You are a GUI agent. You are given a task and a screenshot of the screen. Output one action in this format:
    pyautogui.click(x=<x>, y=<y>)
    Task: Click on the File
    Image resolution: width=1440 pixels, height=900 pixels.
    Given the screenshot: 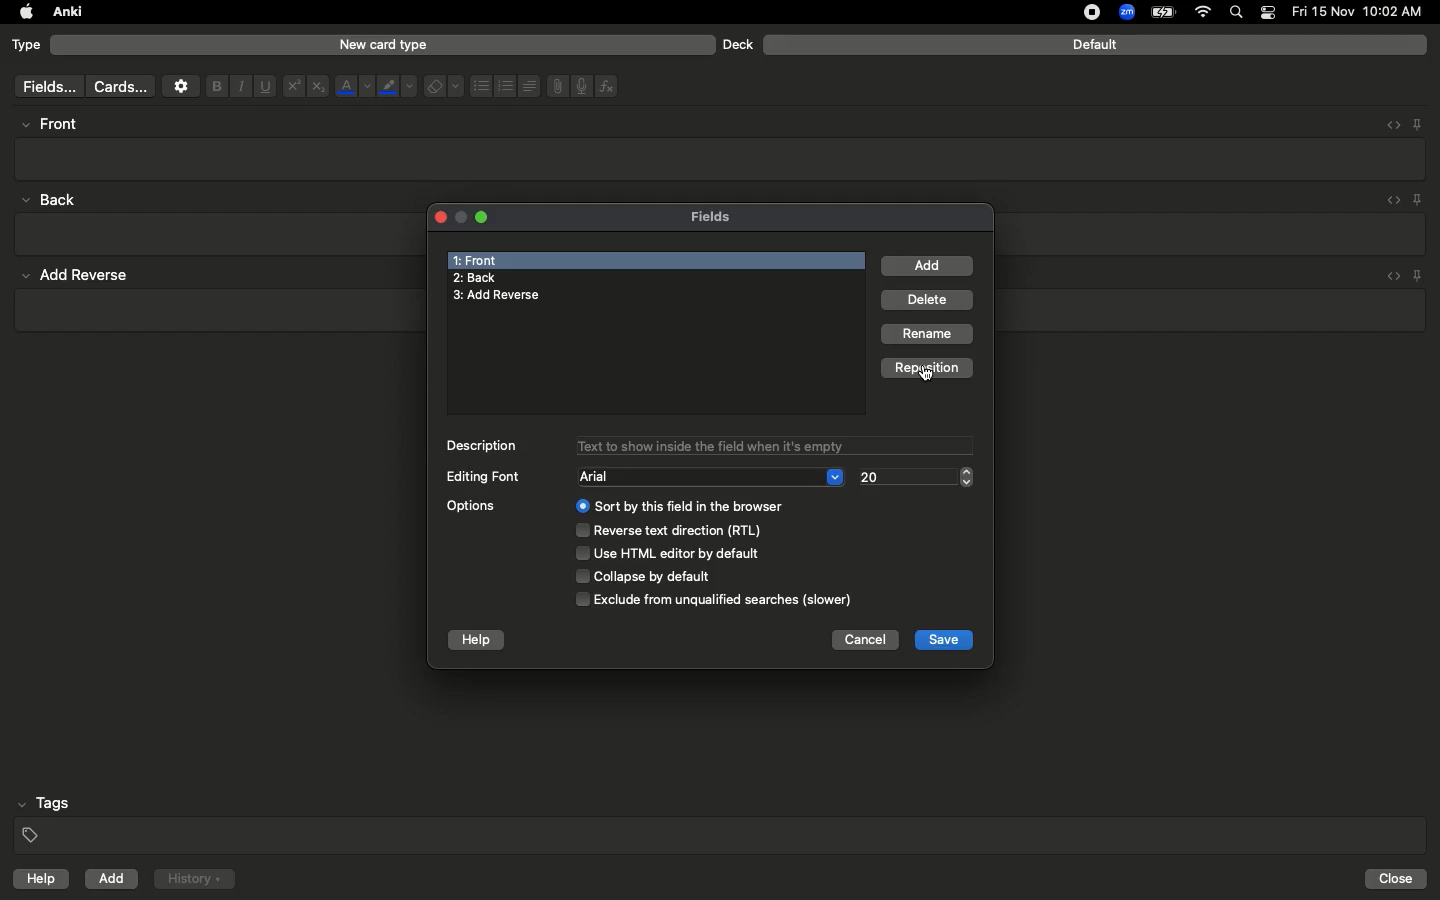 What is the action you would take?
    pyautogui.click(x=554, y=86)
    